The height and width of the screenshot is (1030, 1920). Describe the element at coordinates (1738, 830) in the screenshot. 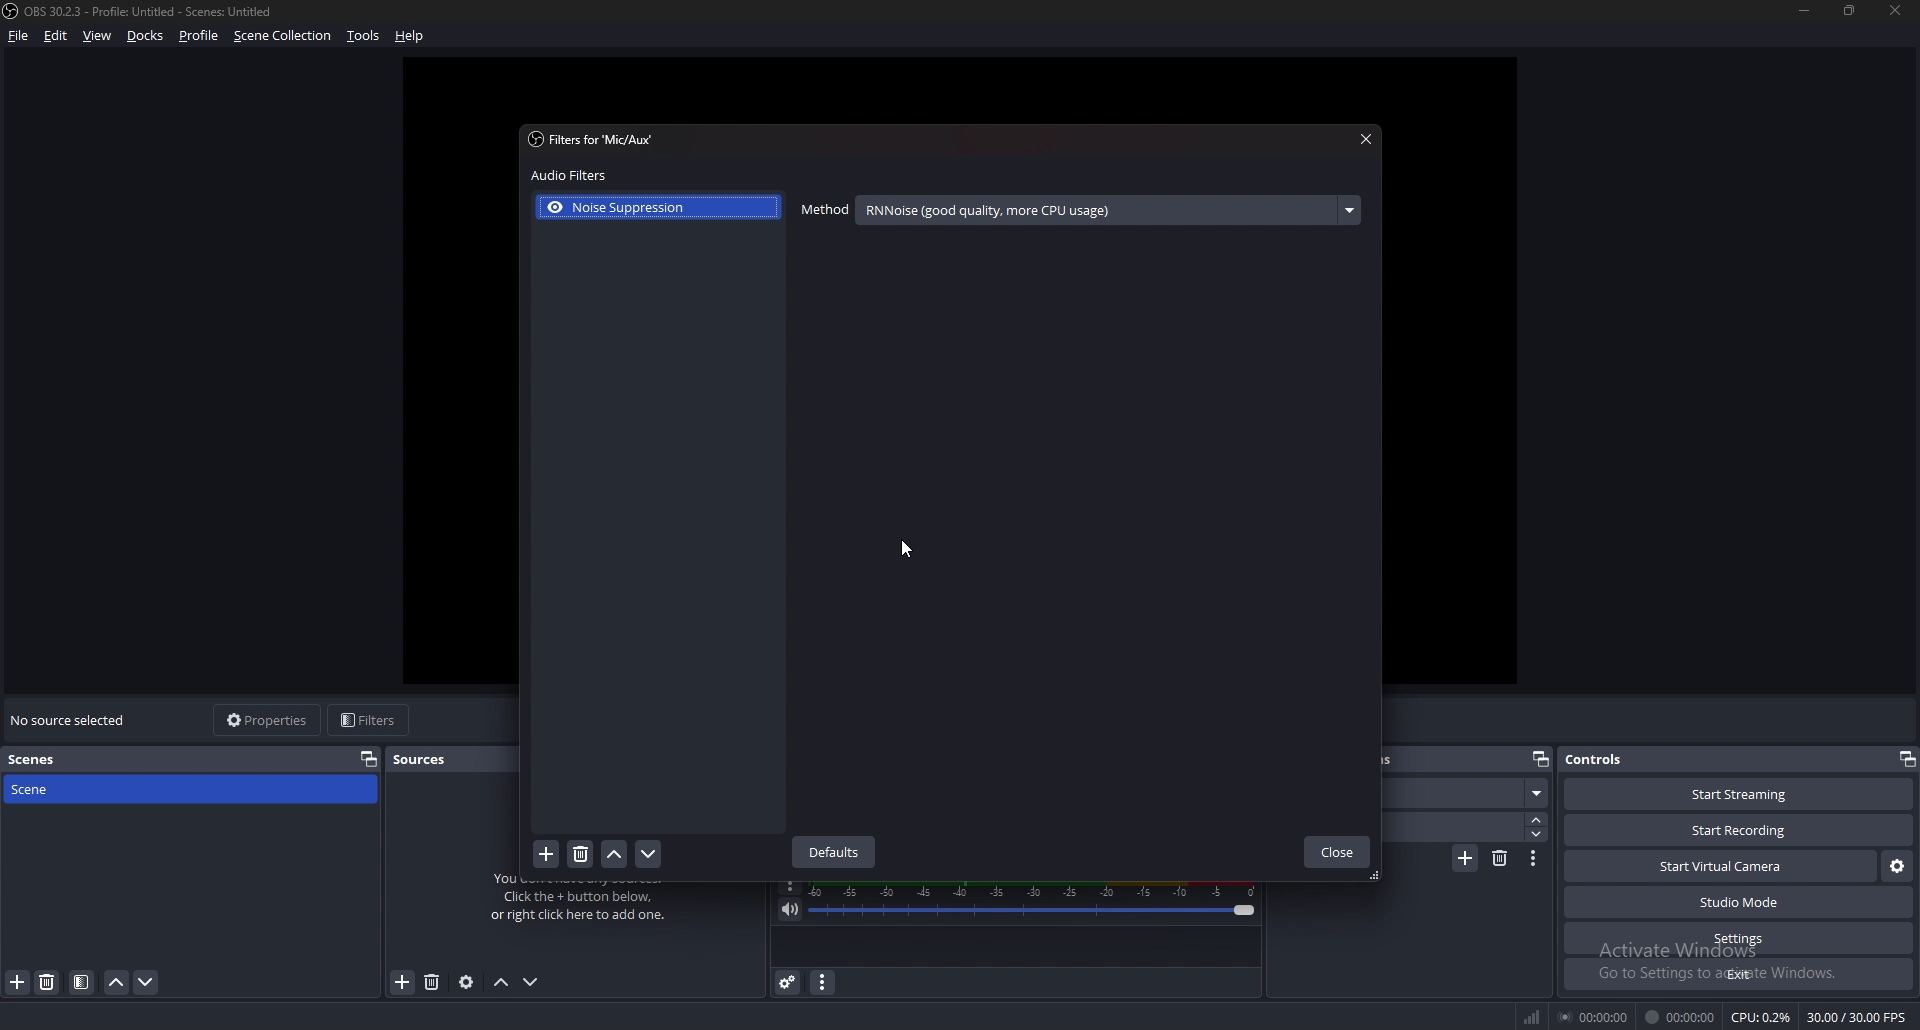

I see `start recording` at that location.